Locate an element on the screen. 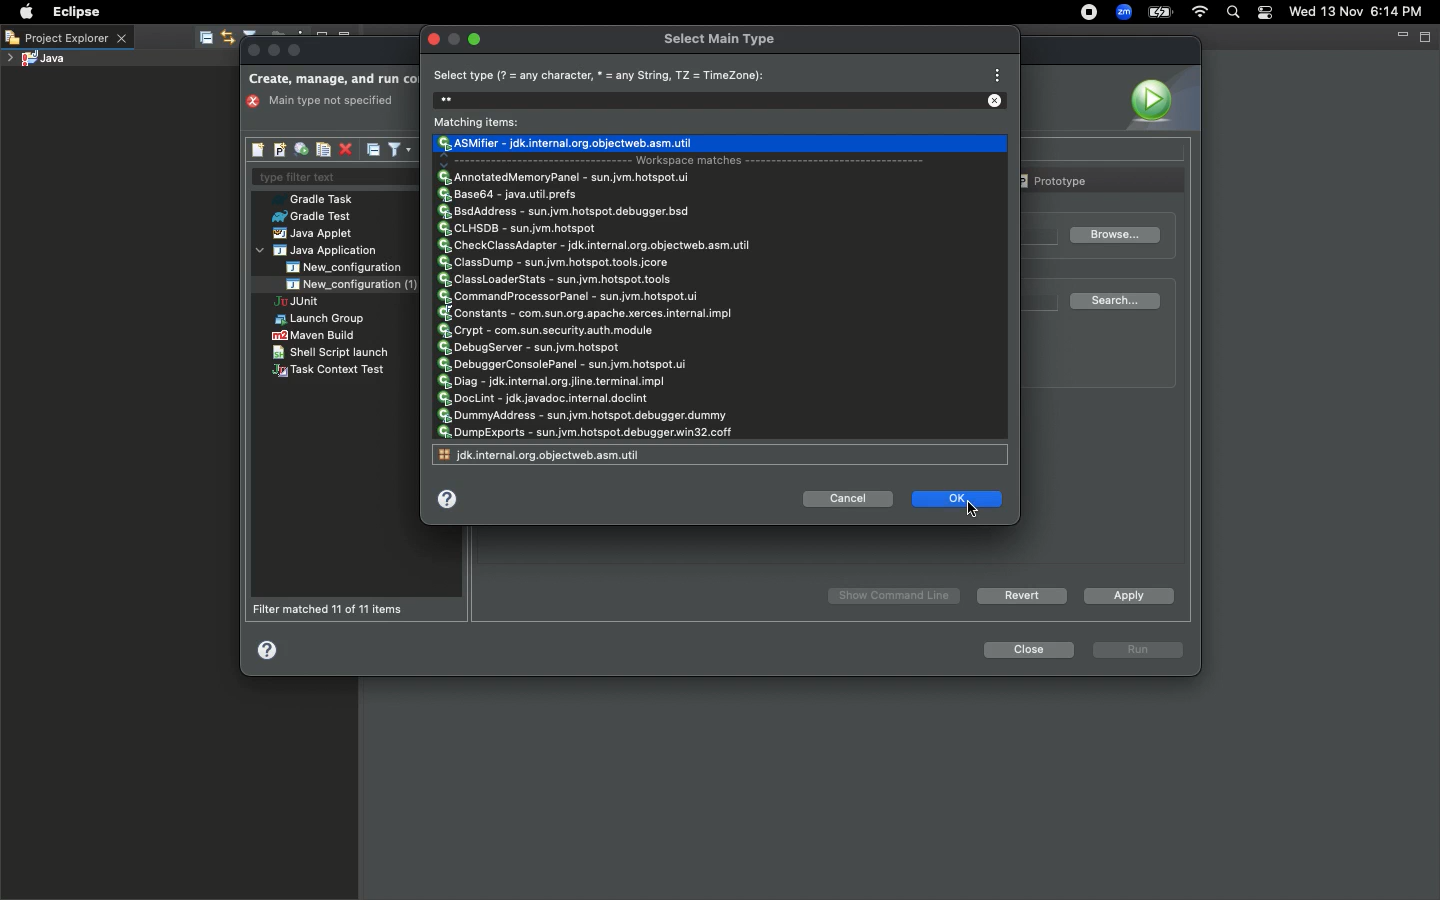 The width and height of the screenshot is (1440, 900). Date/time is located at coordinates (1364, 11).